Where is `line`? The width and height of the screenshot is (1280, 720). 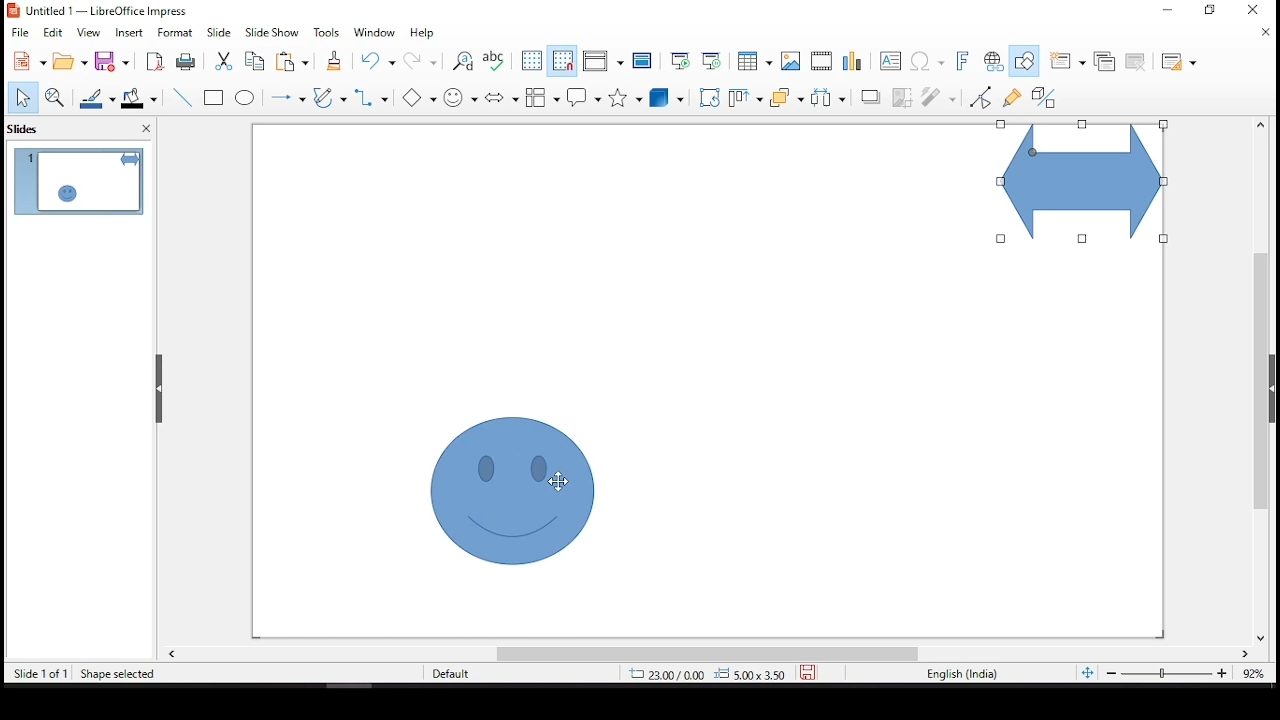 line is located at coordinates (183, 98).